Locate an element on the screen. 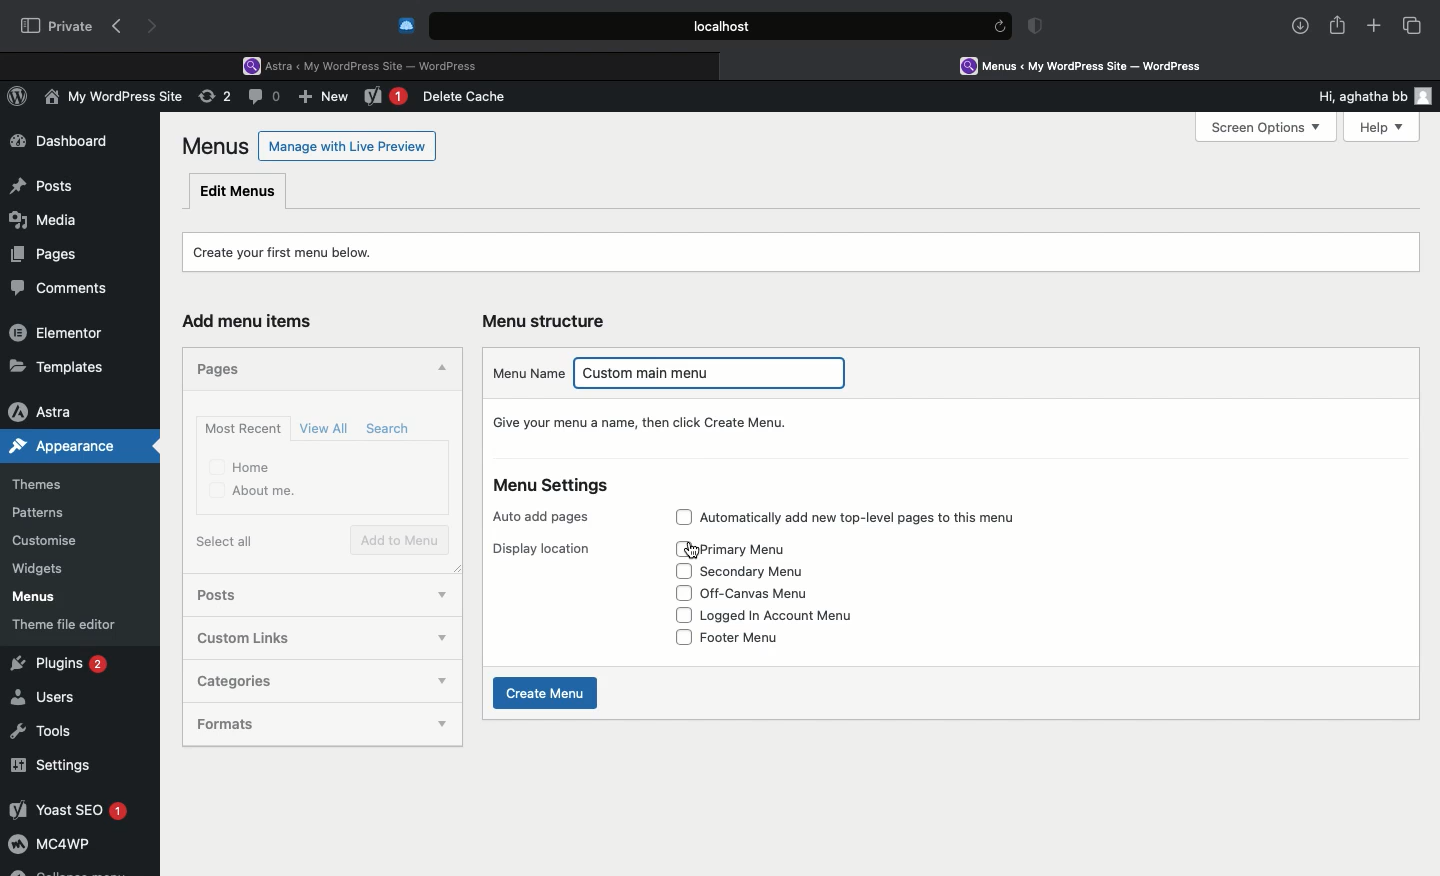 Image resolution: width=1440 pixels, height=876 pixels. Menu name is located at coordinates (527, 372).